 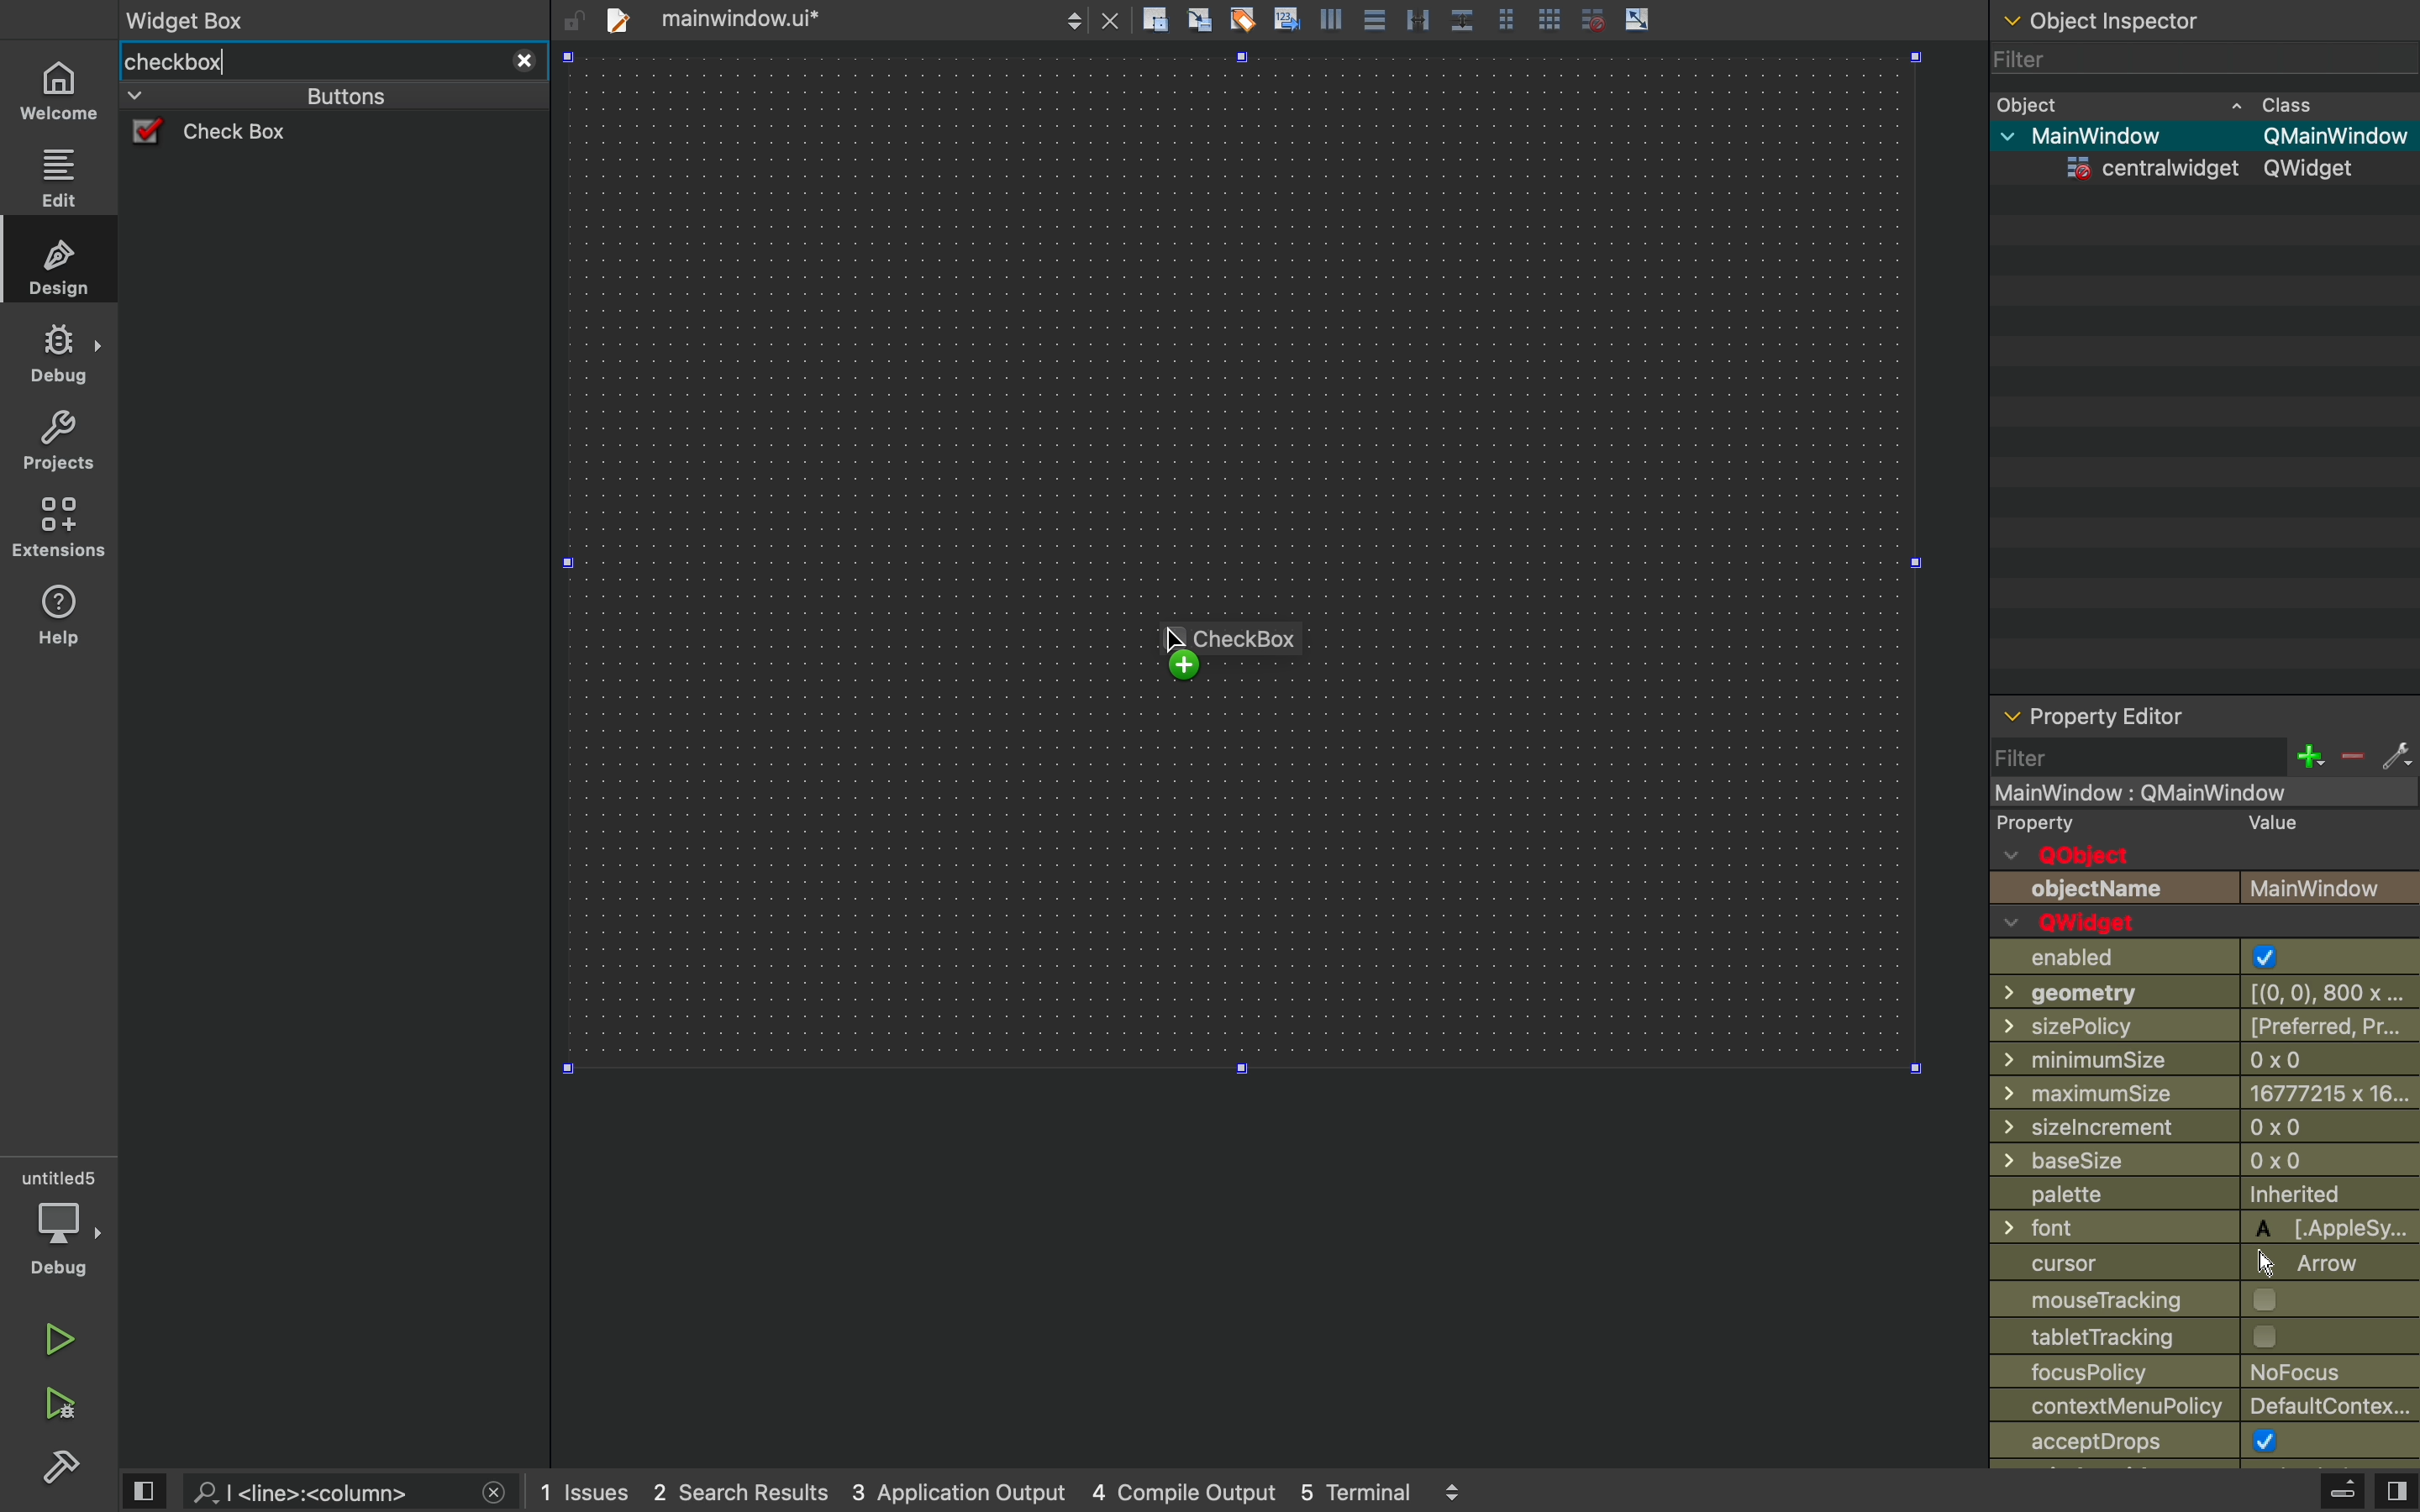 What do you see at coordinates (2350, 758) in the screenshot?
I see `minus` at bounding box center [2350, 758].